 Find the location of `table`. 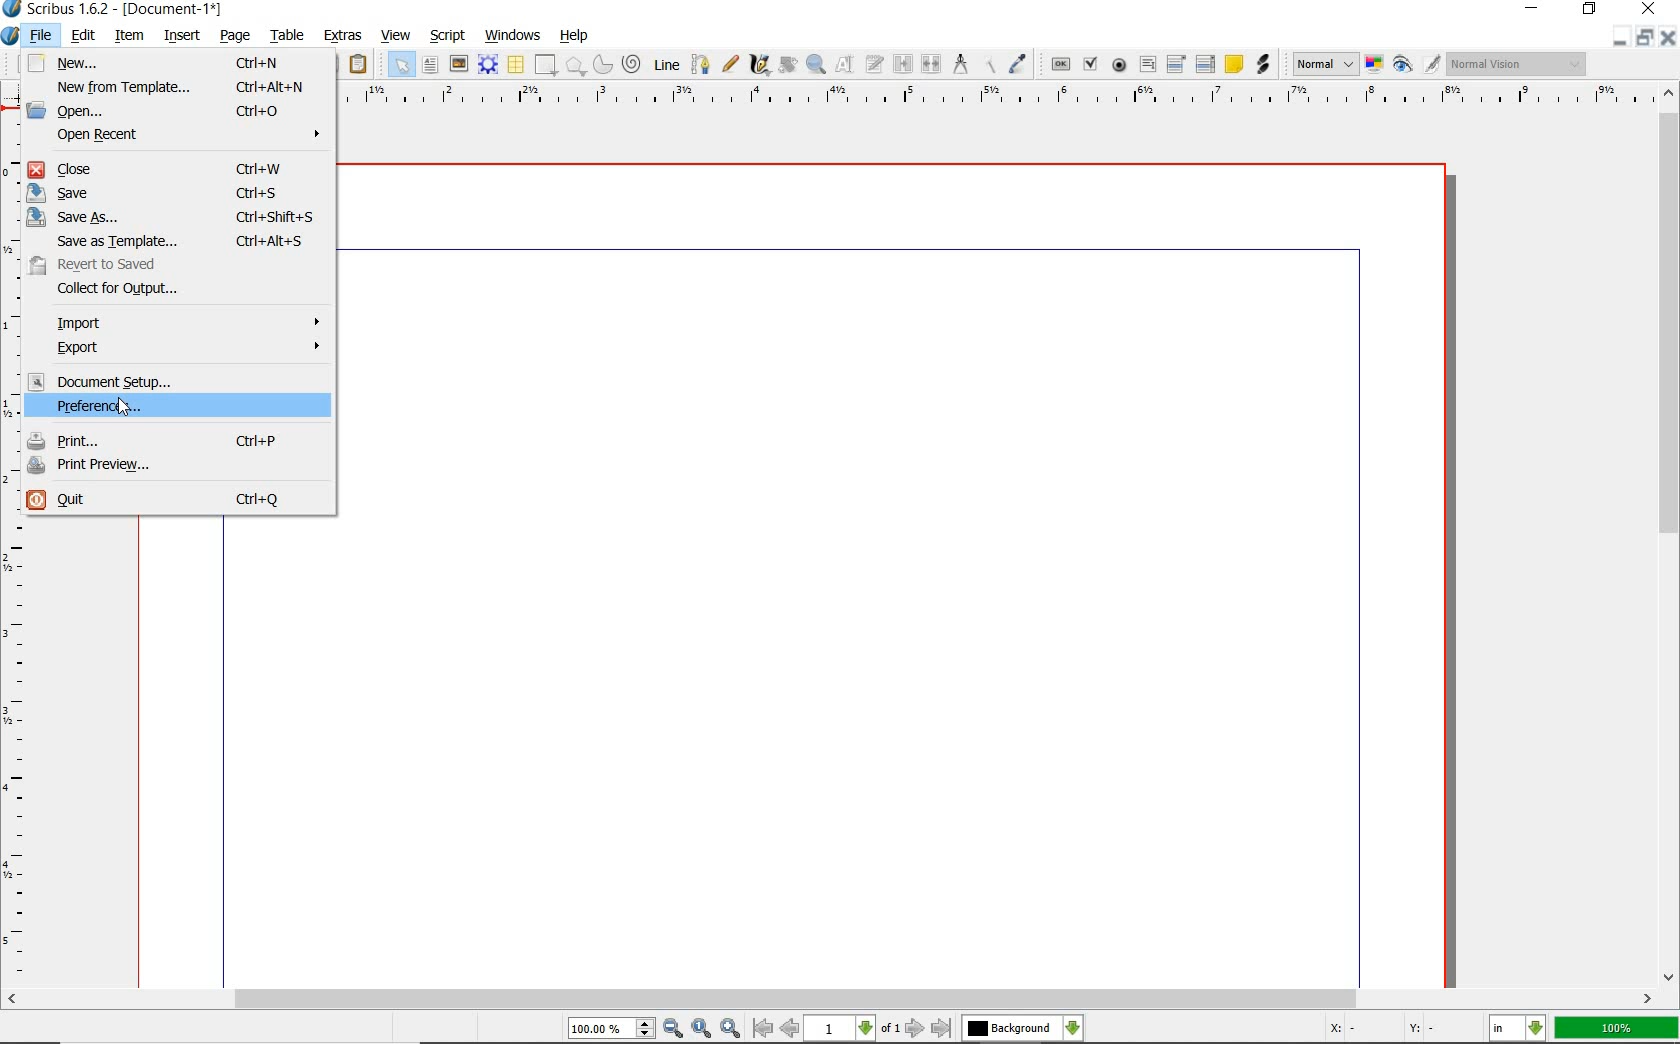

table is located at coordinates (288, 34).